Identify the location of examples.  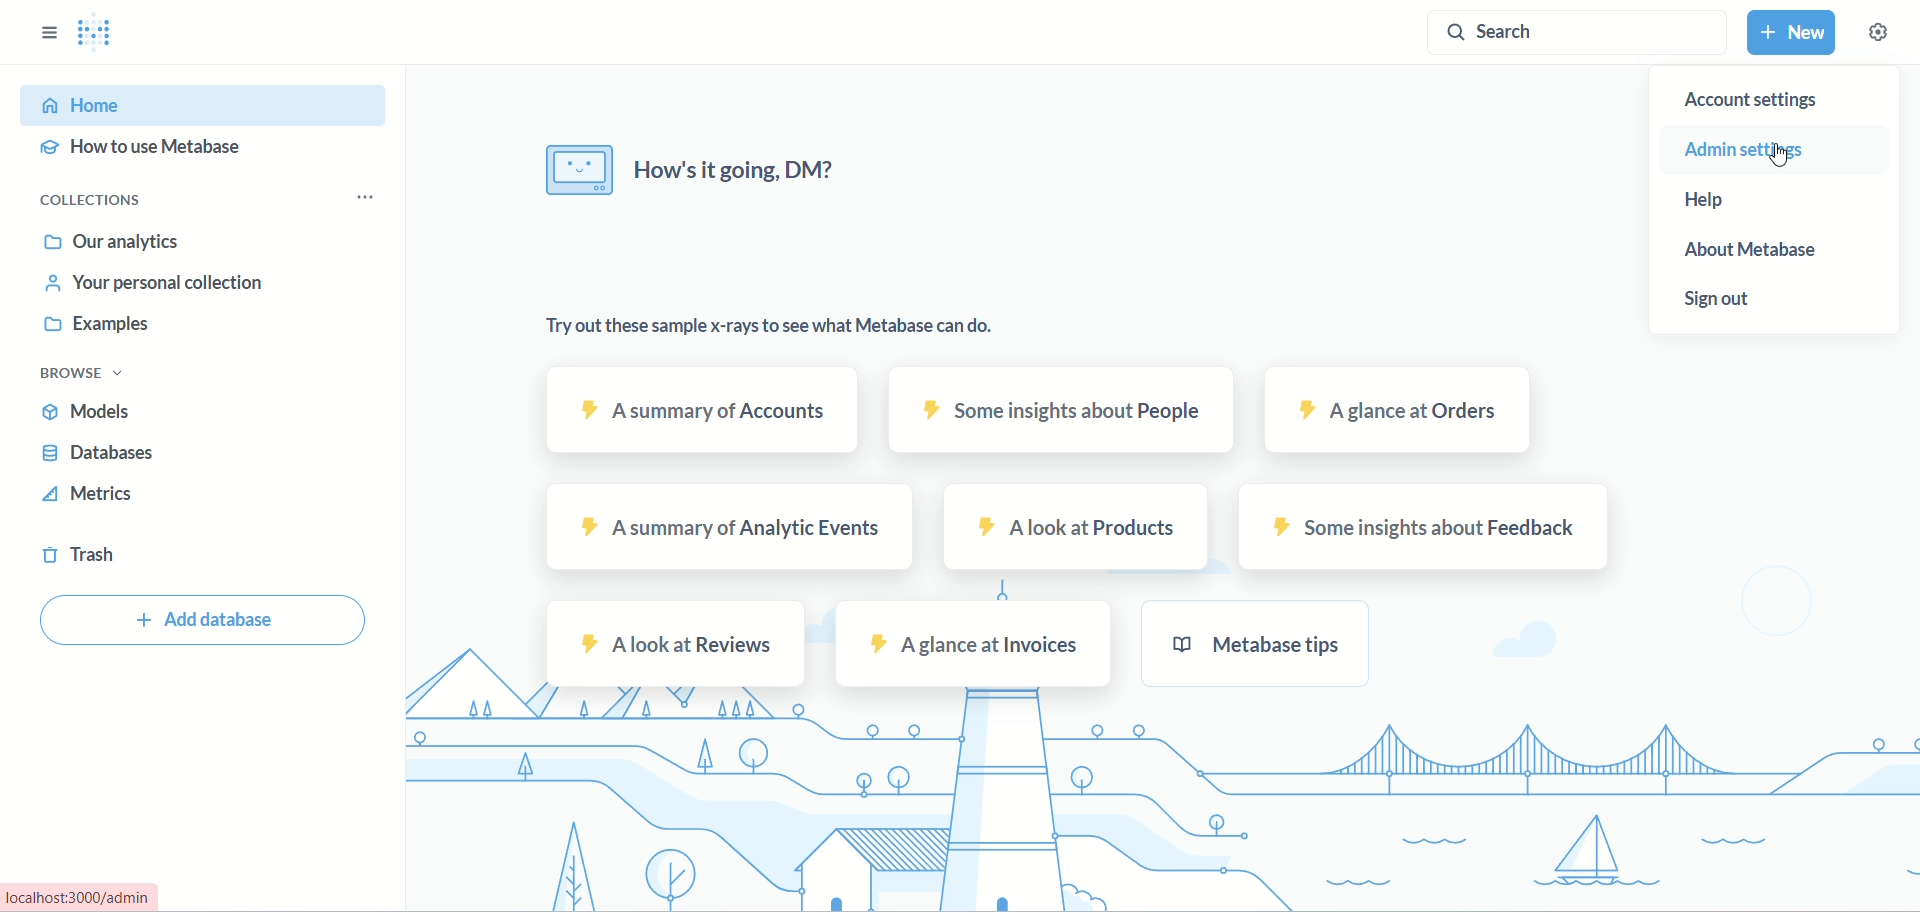
(100, 329).